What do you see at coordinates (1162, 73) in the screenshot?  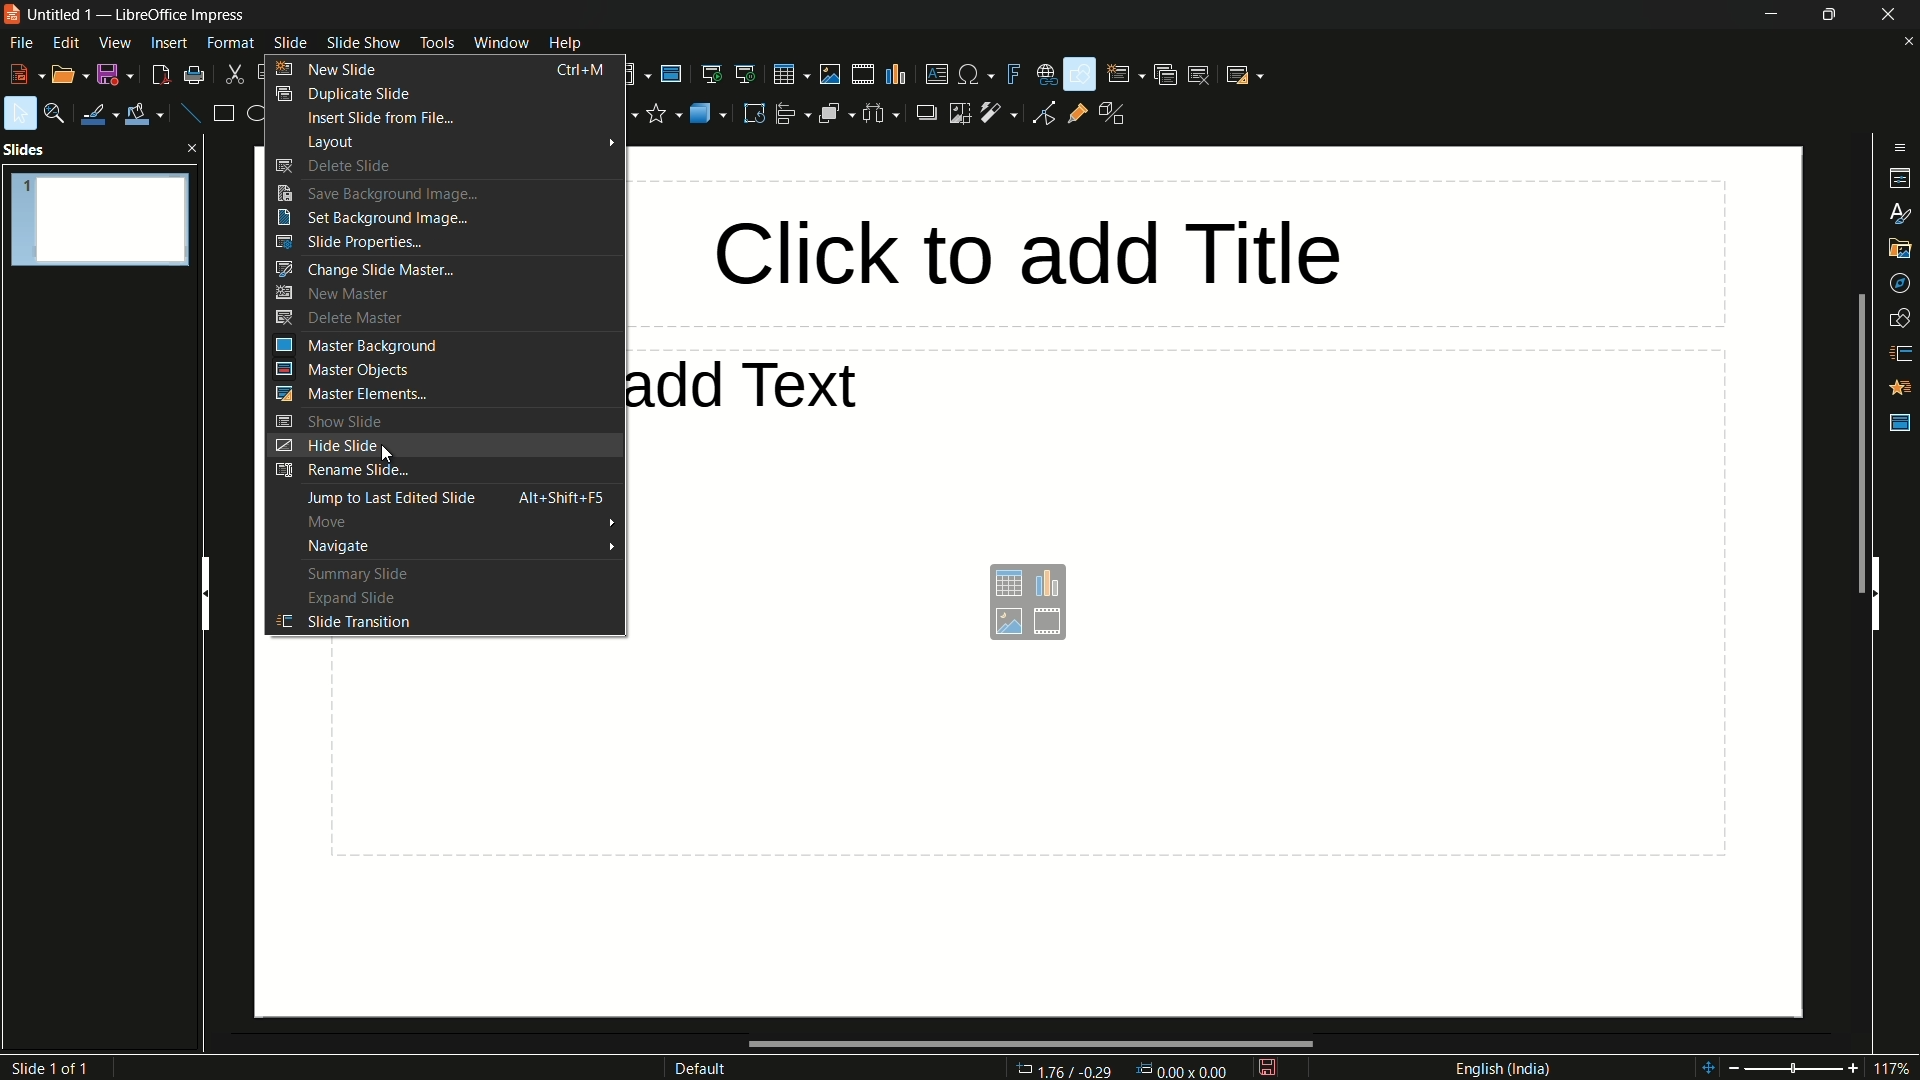 I see `duplicate slide` at bounding box center [1162, 73].